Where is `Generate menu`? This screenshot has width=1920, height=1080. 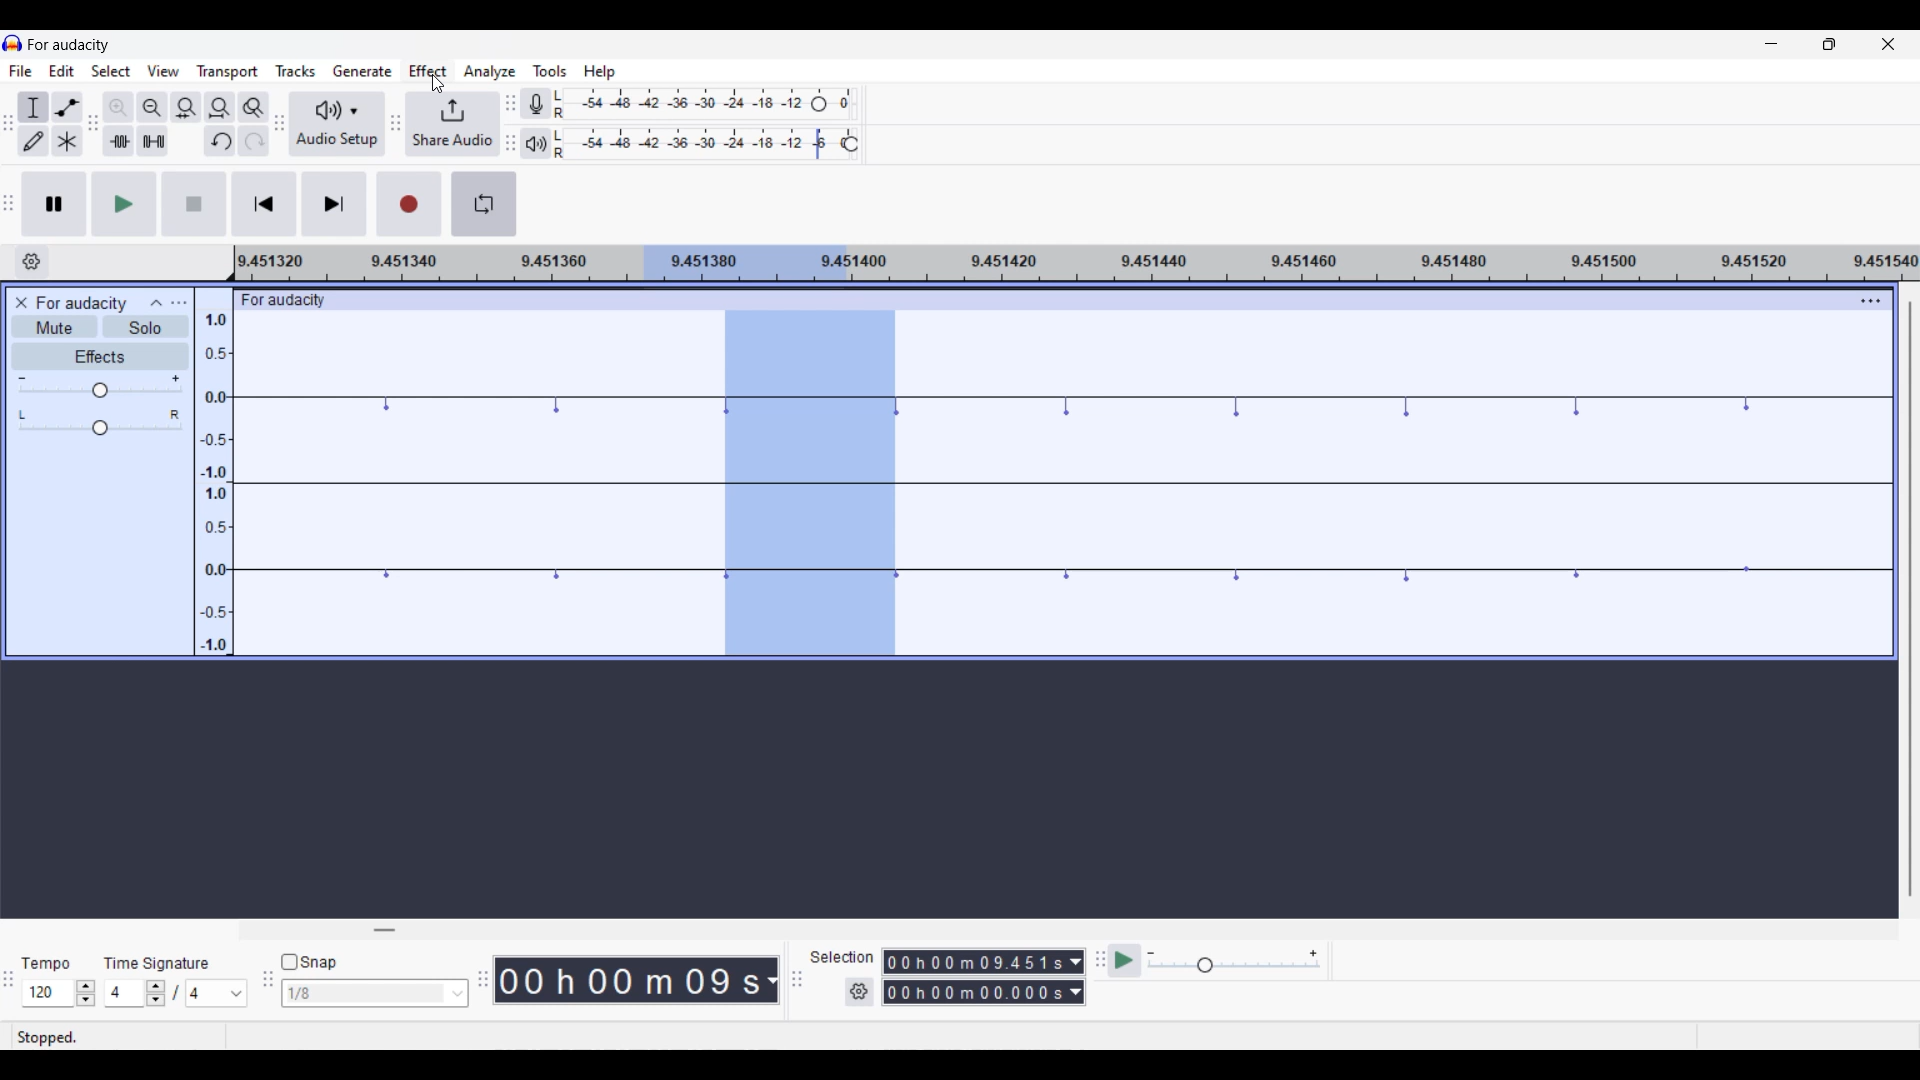 Generate menu is located at coordinates (362, 70).